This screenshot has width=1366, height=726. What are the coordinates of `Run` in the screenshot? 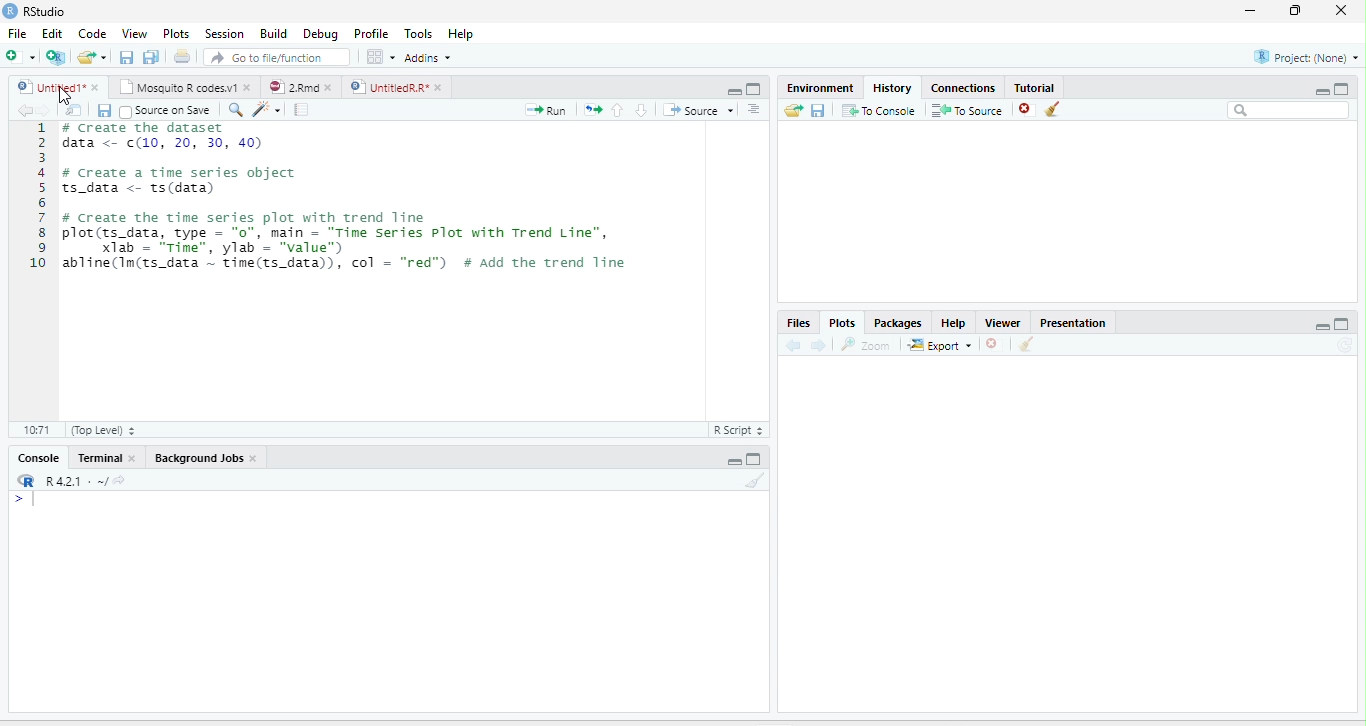 It's located at (546, 110).